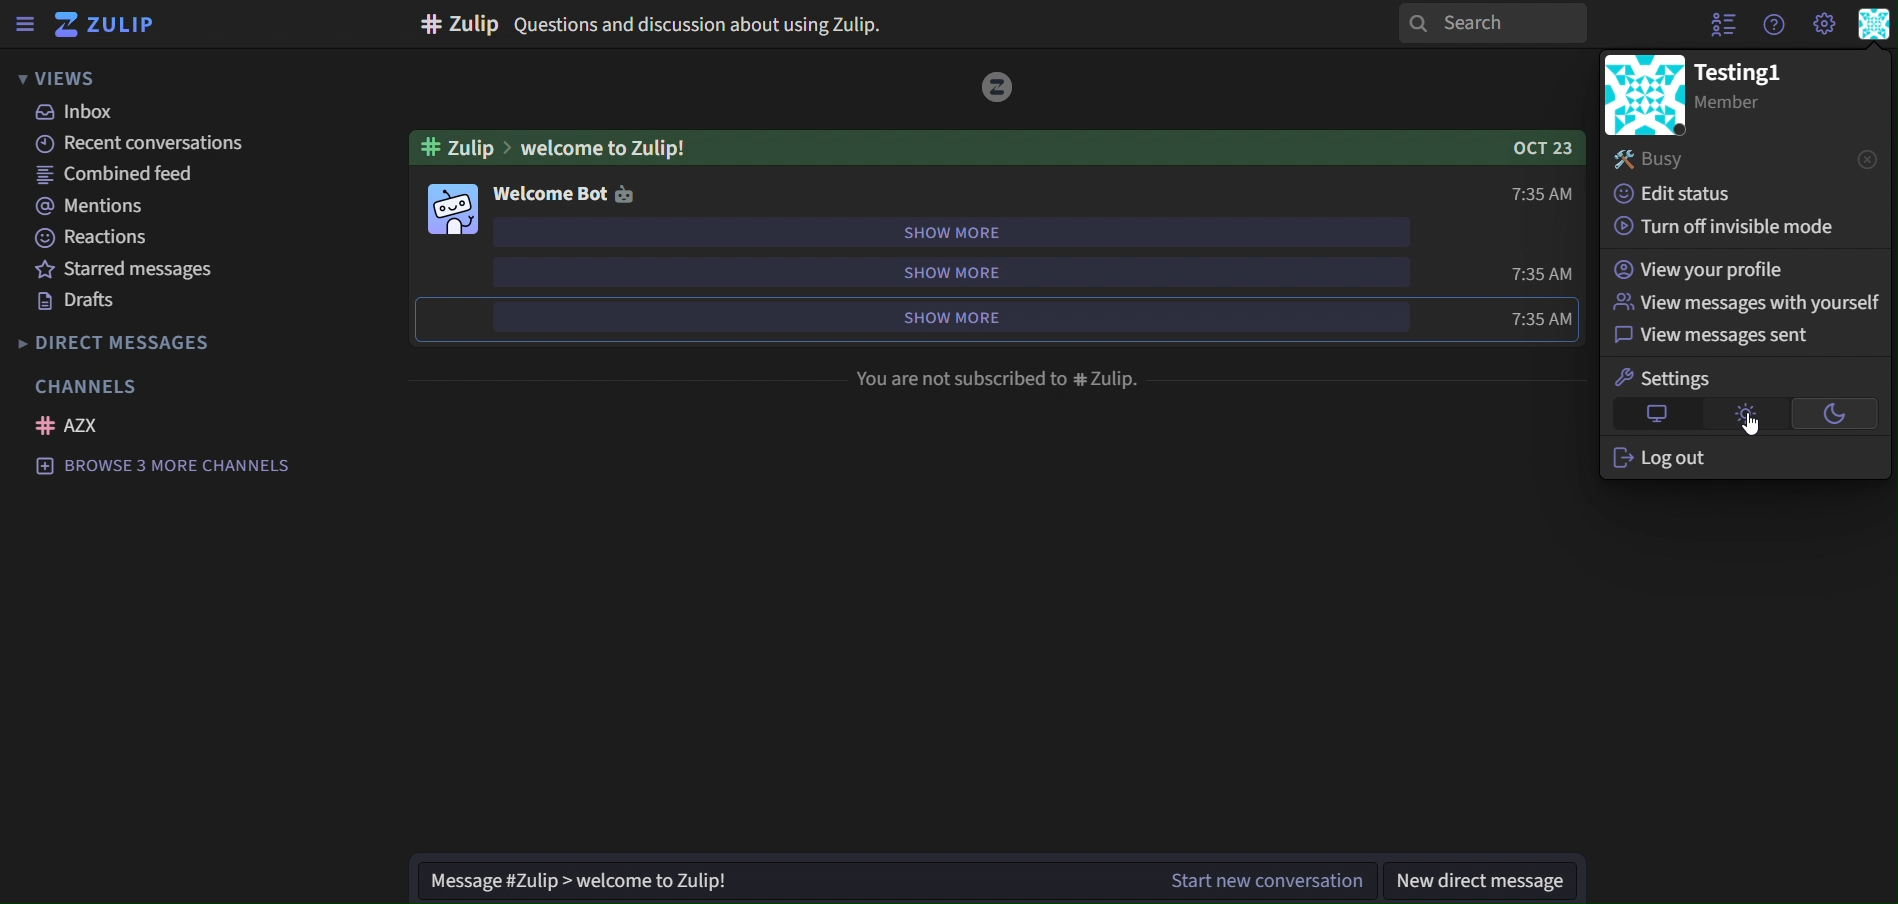  What do you see at coordinates (1546, 190) in the screenshot?
I see `time` at bounding box center [1546, 190].